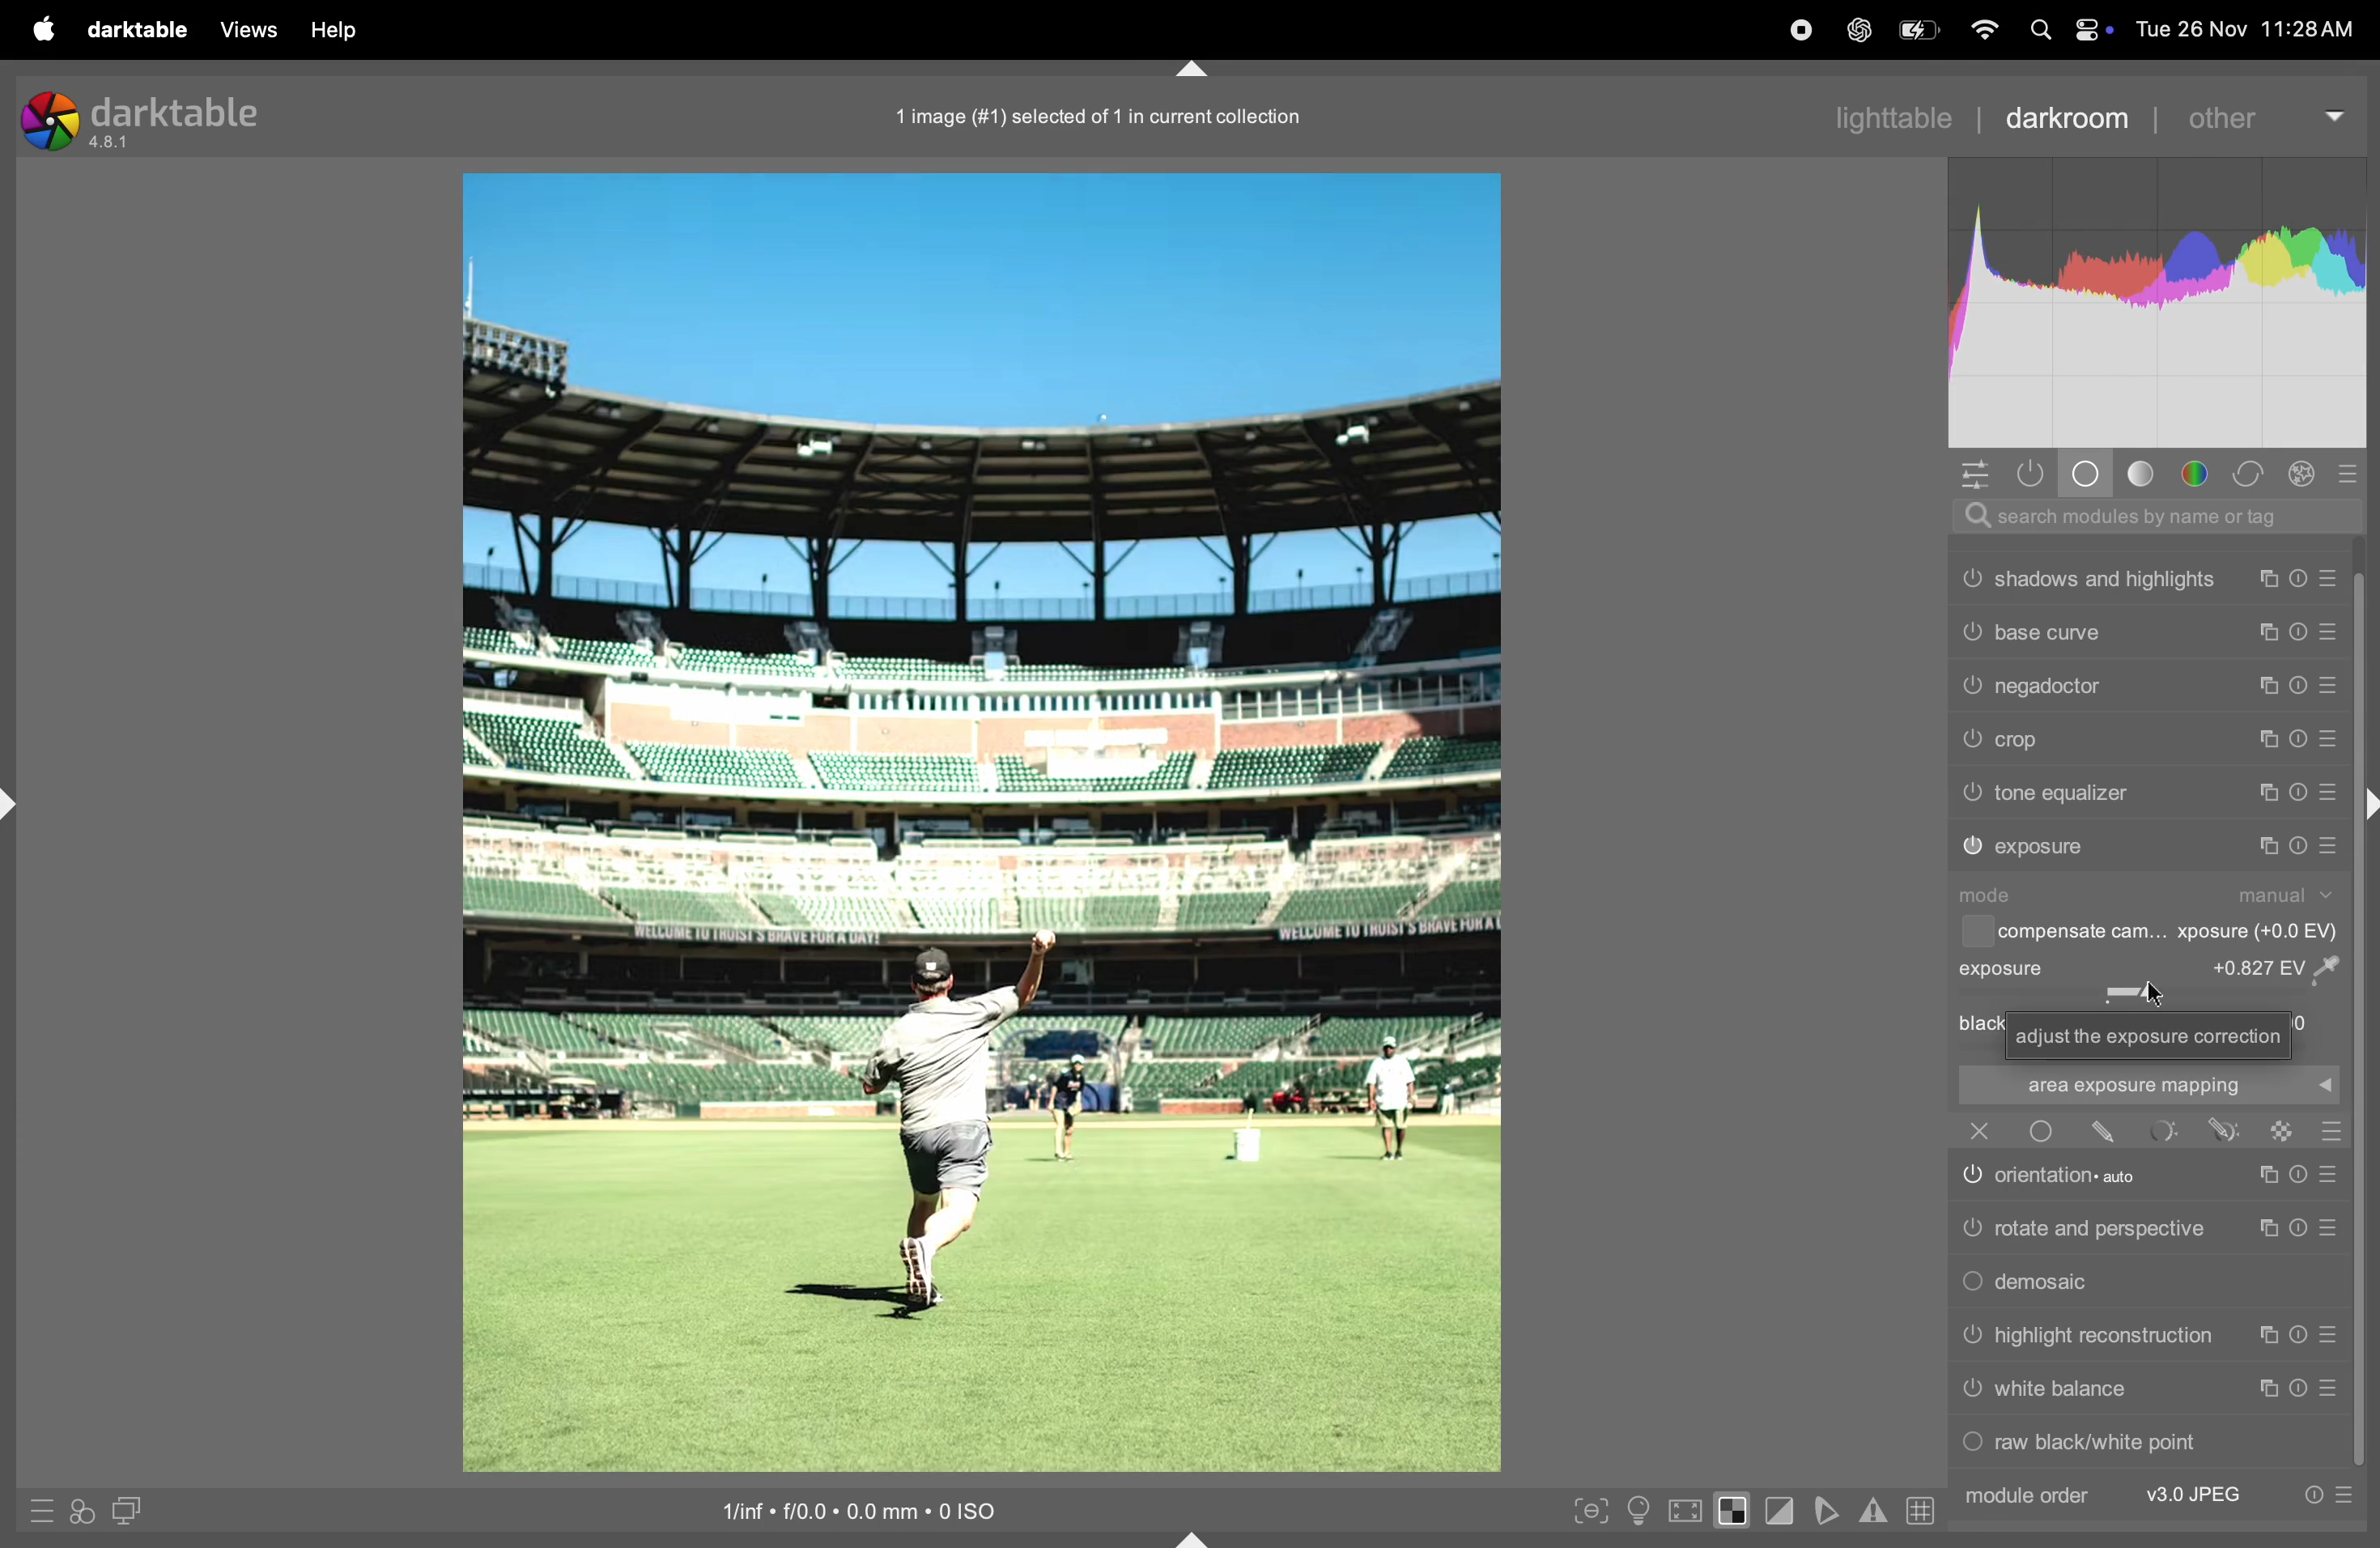 The width and height of the screenshot is (2380, 1548). What do you see at coordinates (1986, 32) in the screenshot?
I see `wifi` at bounding box center [1986, 32].